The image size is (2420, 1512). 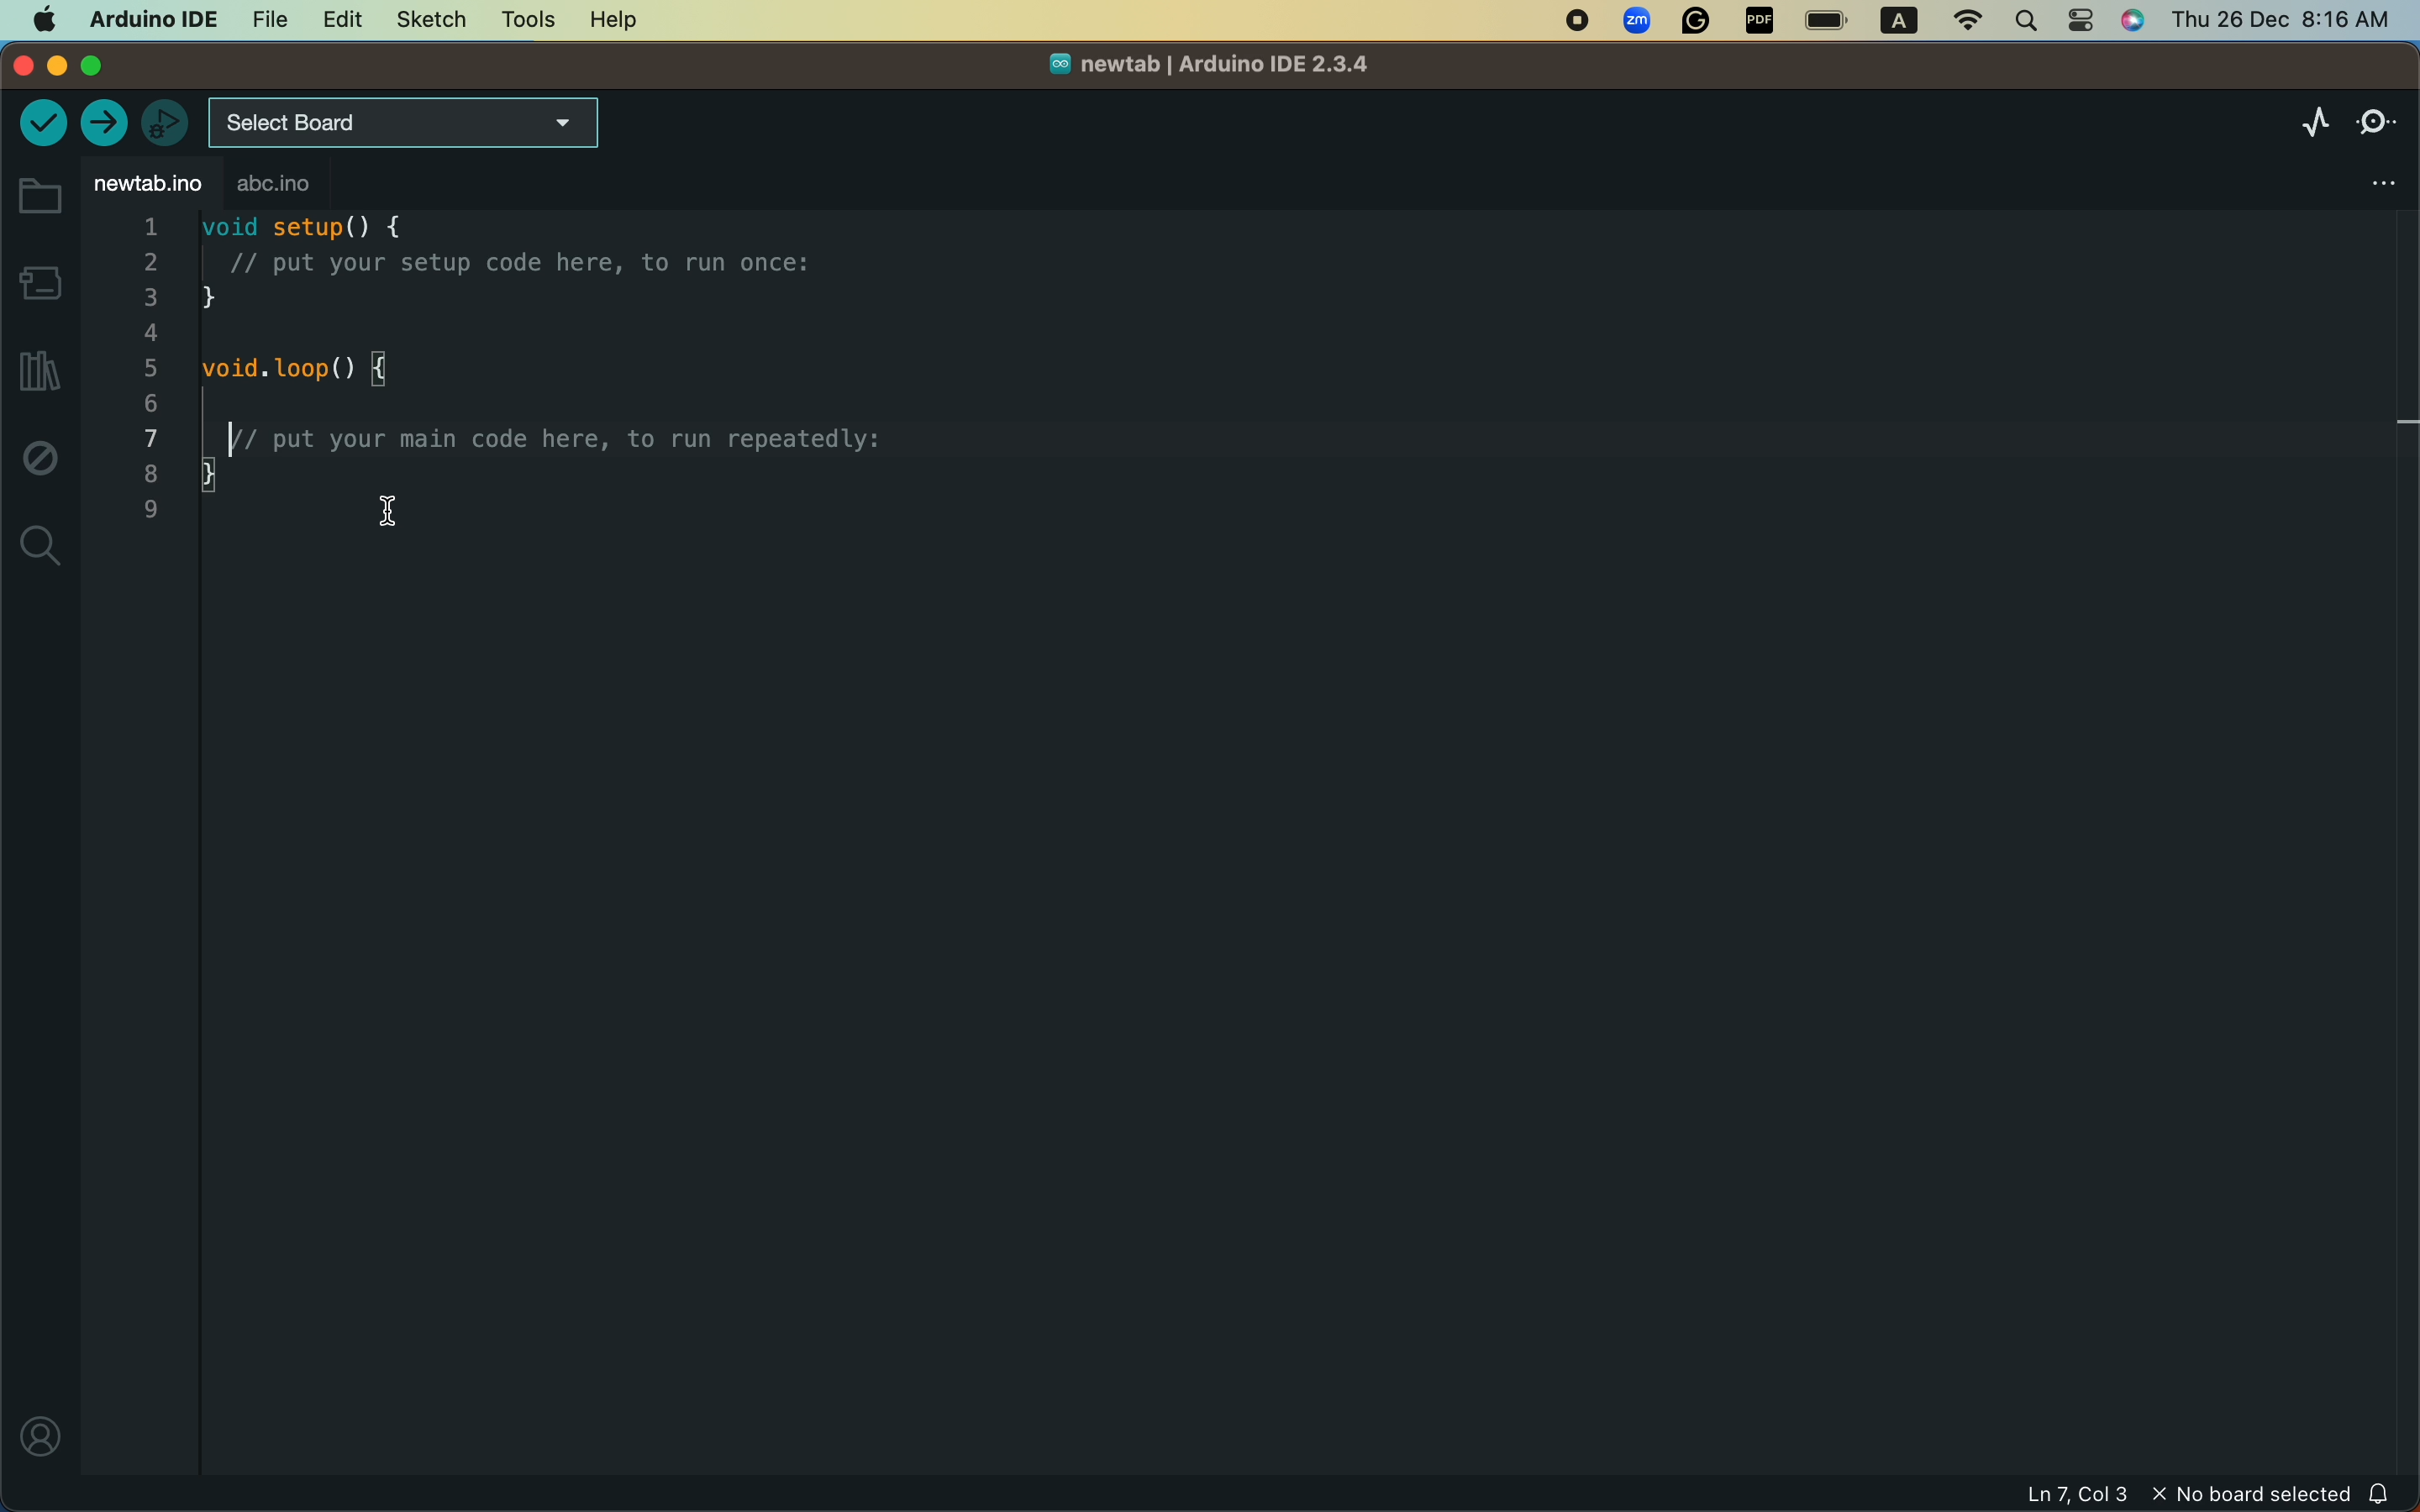 What do you see at coordinates (40, 463) in the screenshot?
I see `debug` at bounding box center [40, 463].